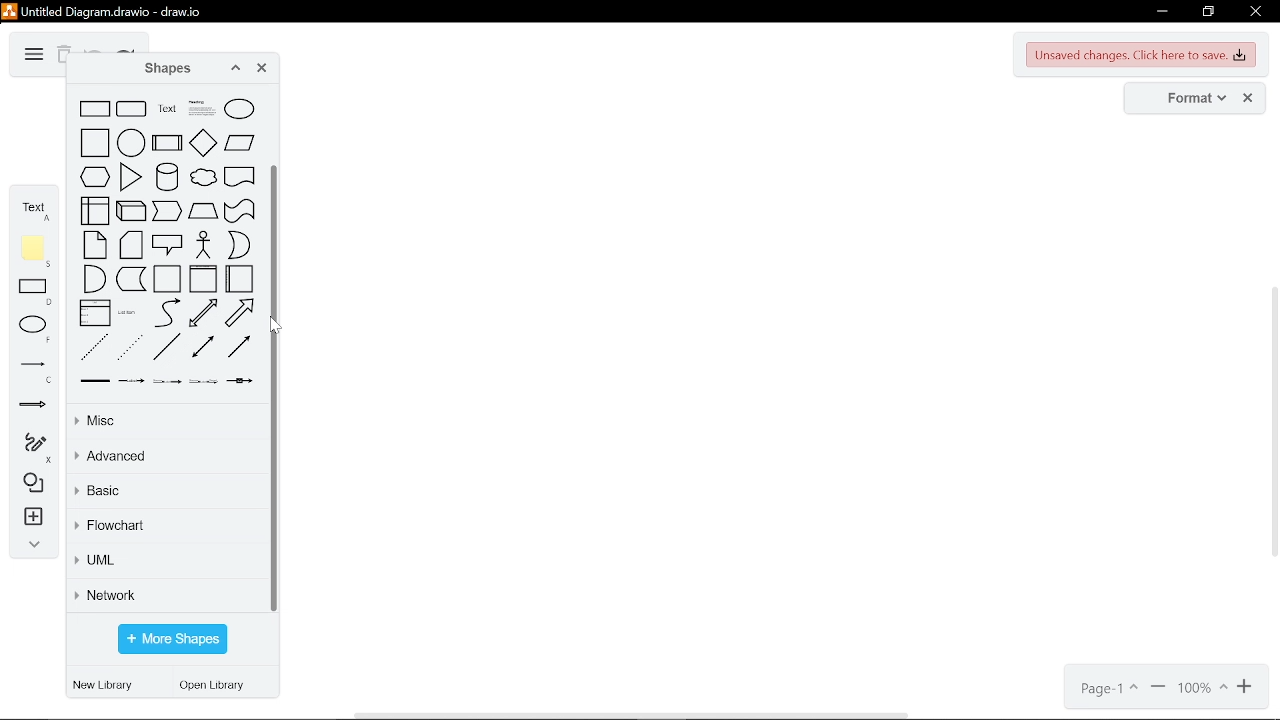 This screenshot has height=720, width=1280. What do you see at coordinates (167, 381) in the screenshot?
I see `connector with 2 labels` at bounding box center [167, 381].